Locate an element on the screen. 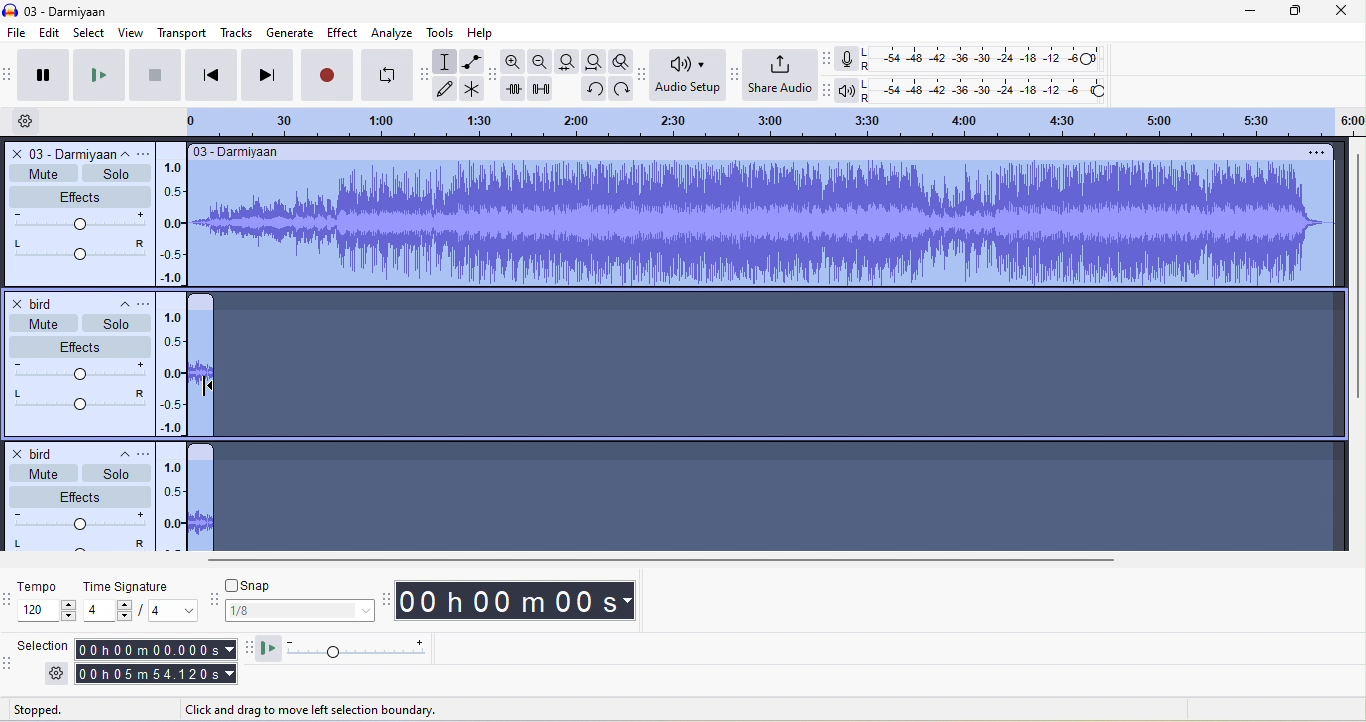 The image size is (1366, 722). audacity time toolbar is located at coordinates (384, 598).